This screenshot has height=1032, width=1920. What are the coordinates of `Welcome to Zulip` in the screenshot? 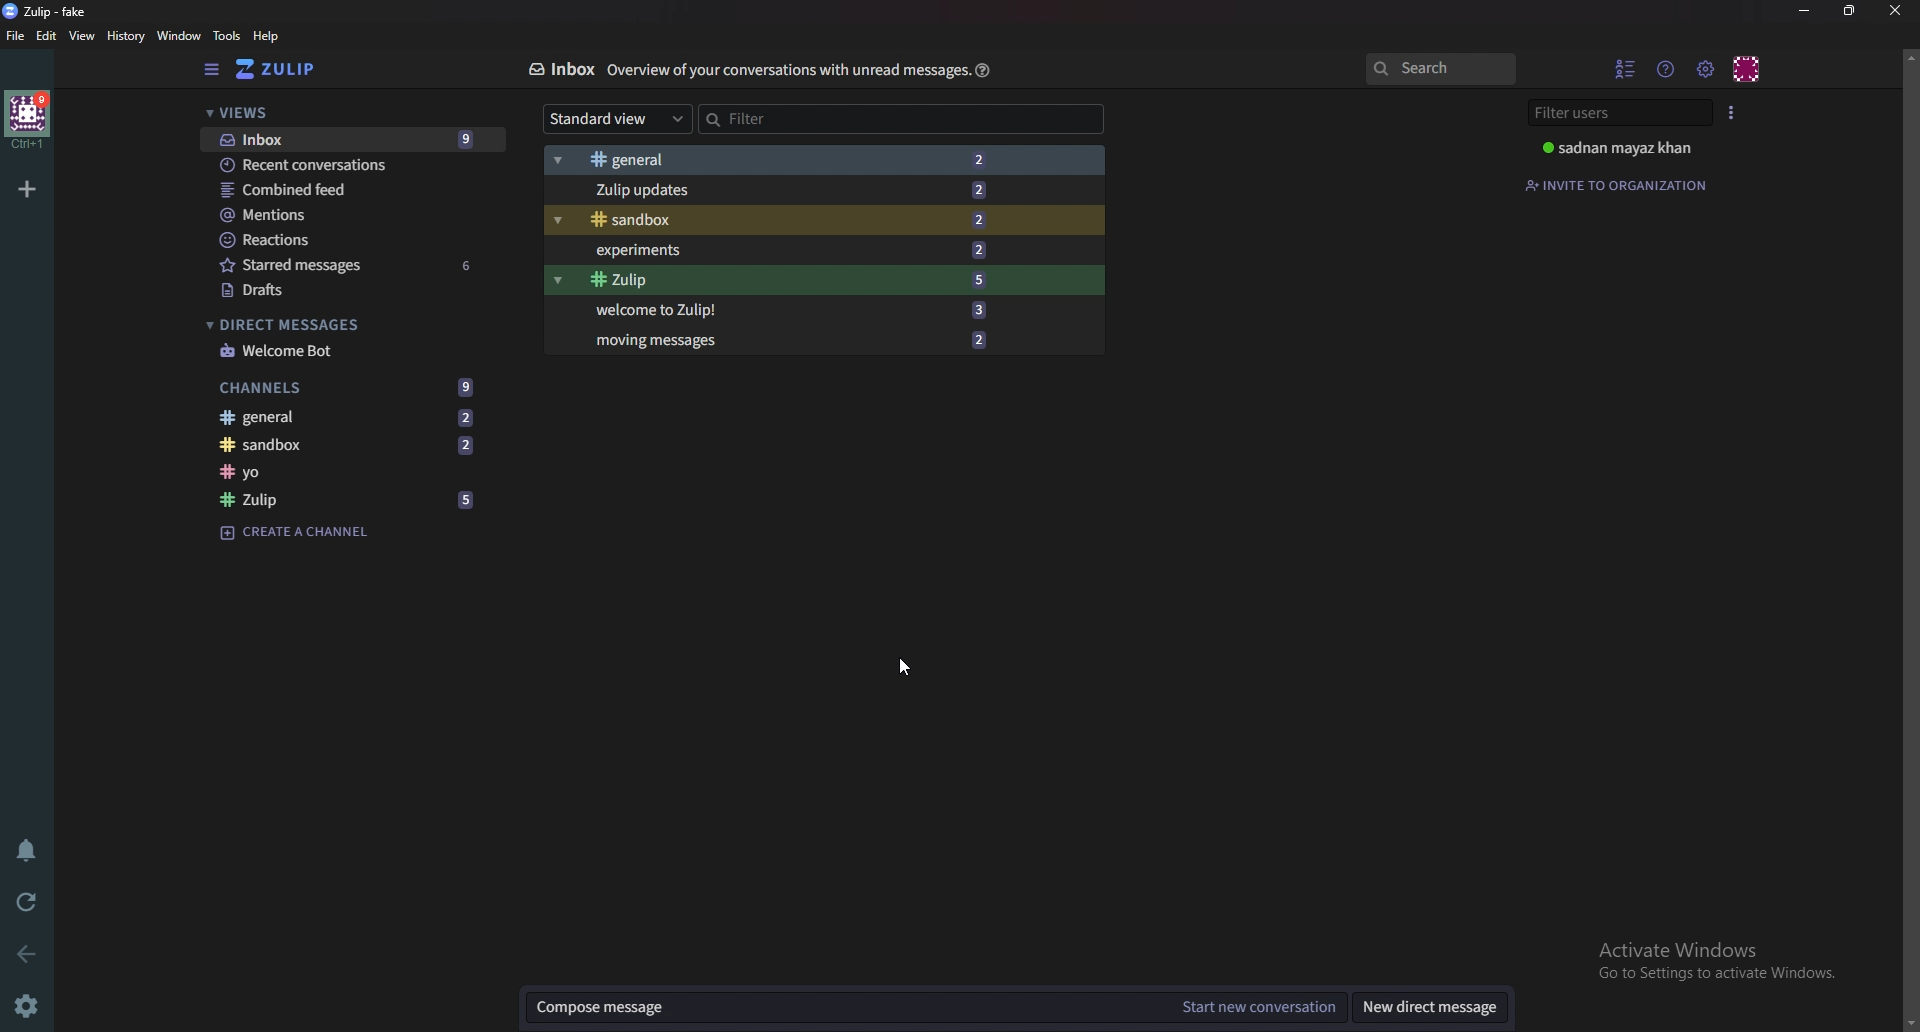 It's located at (778, 309).